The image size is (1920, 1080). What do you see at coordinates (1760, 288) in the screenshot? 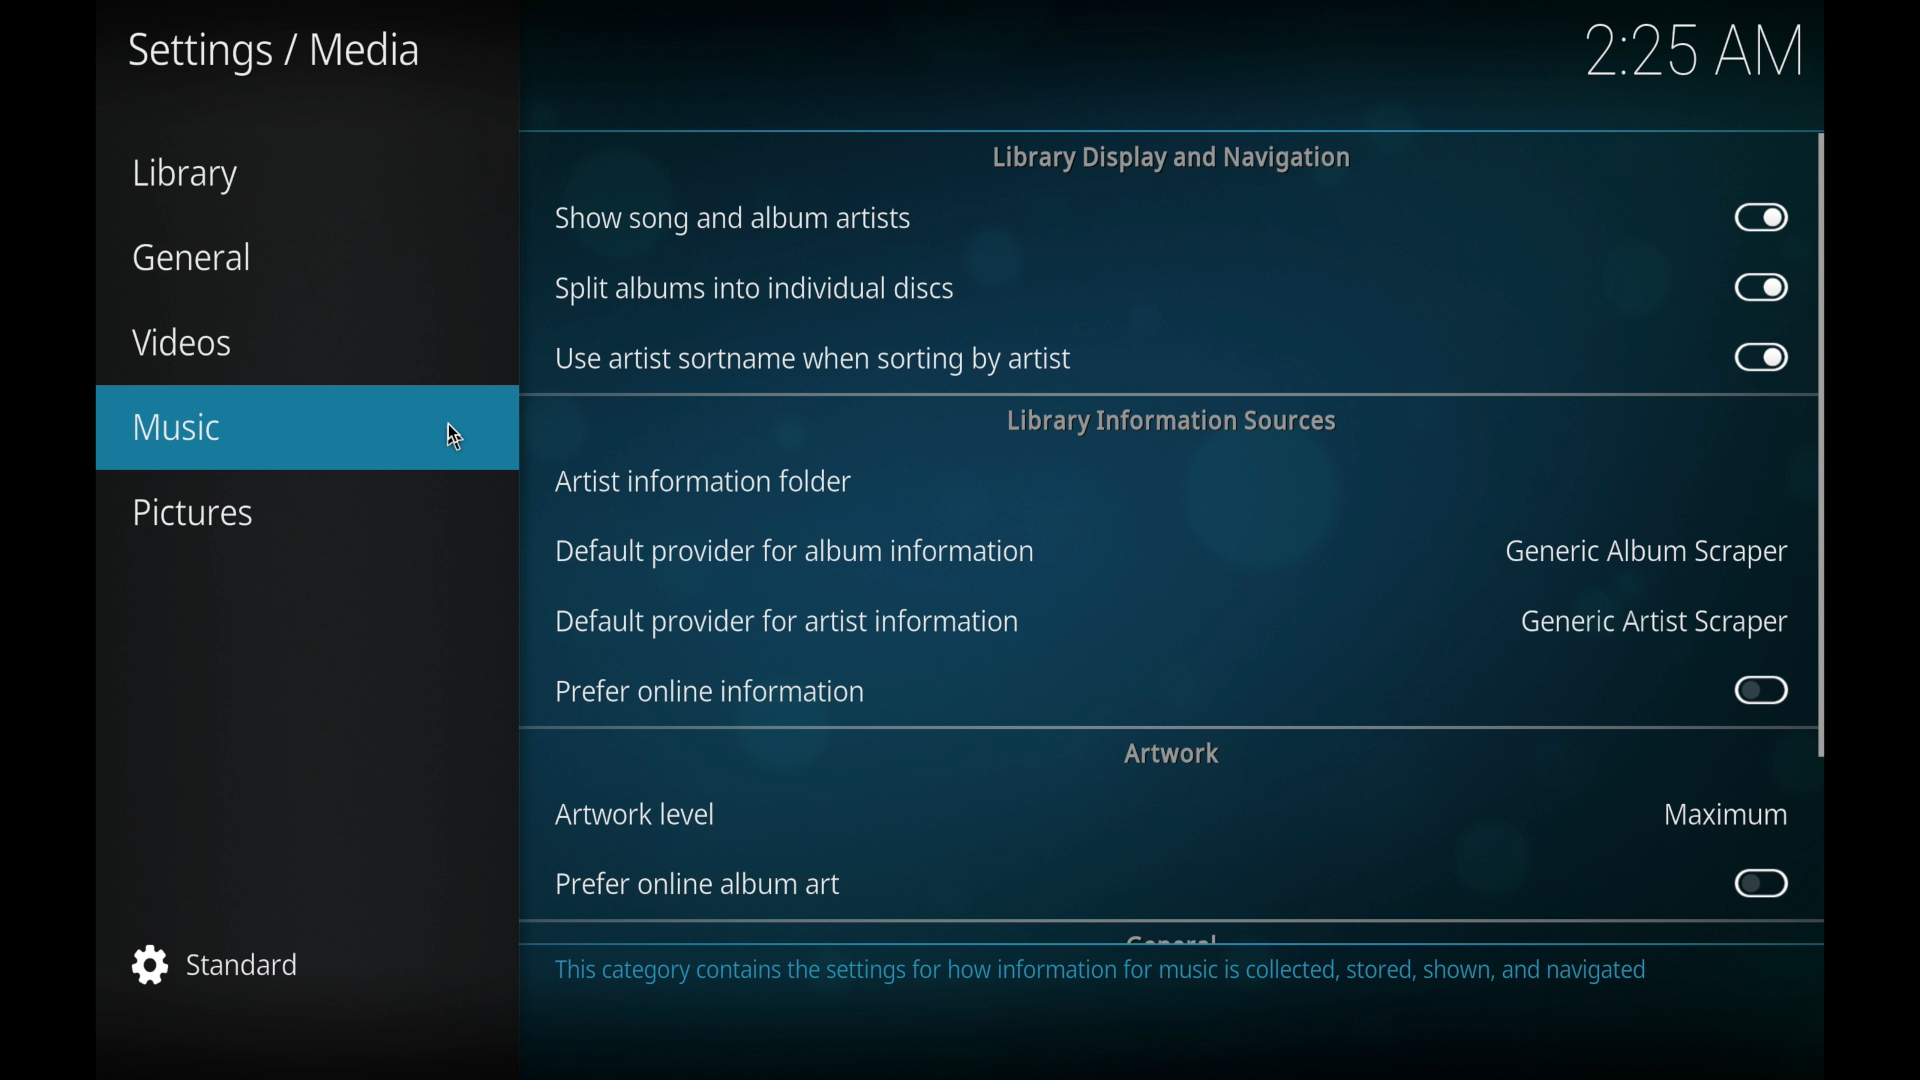
I see `toggle button` at bounding box center [1760, 288].